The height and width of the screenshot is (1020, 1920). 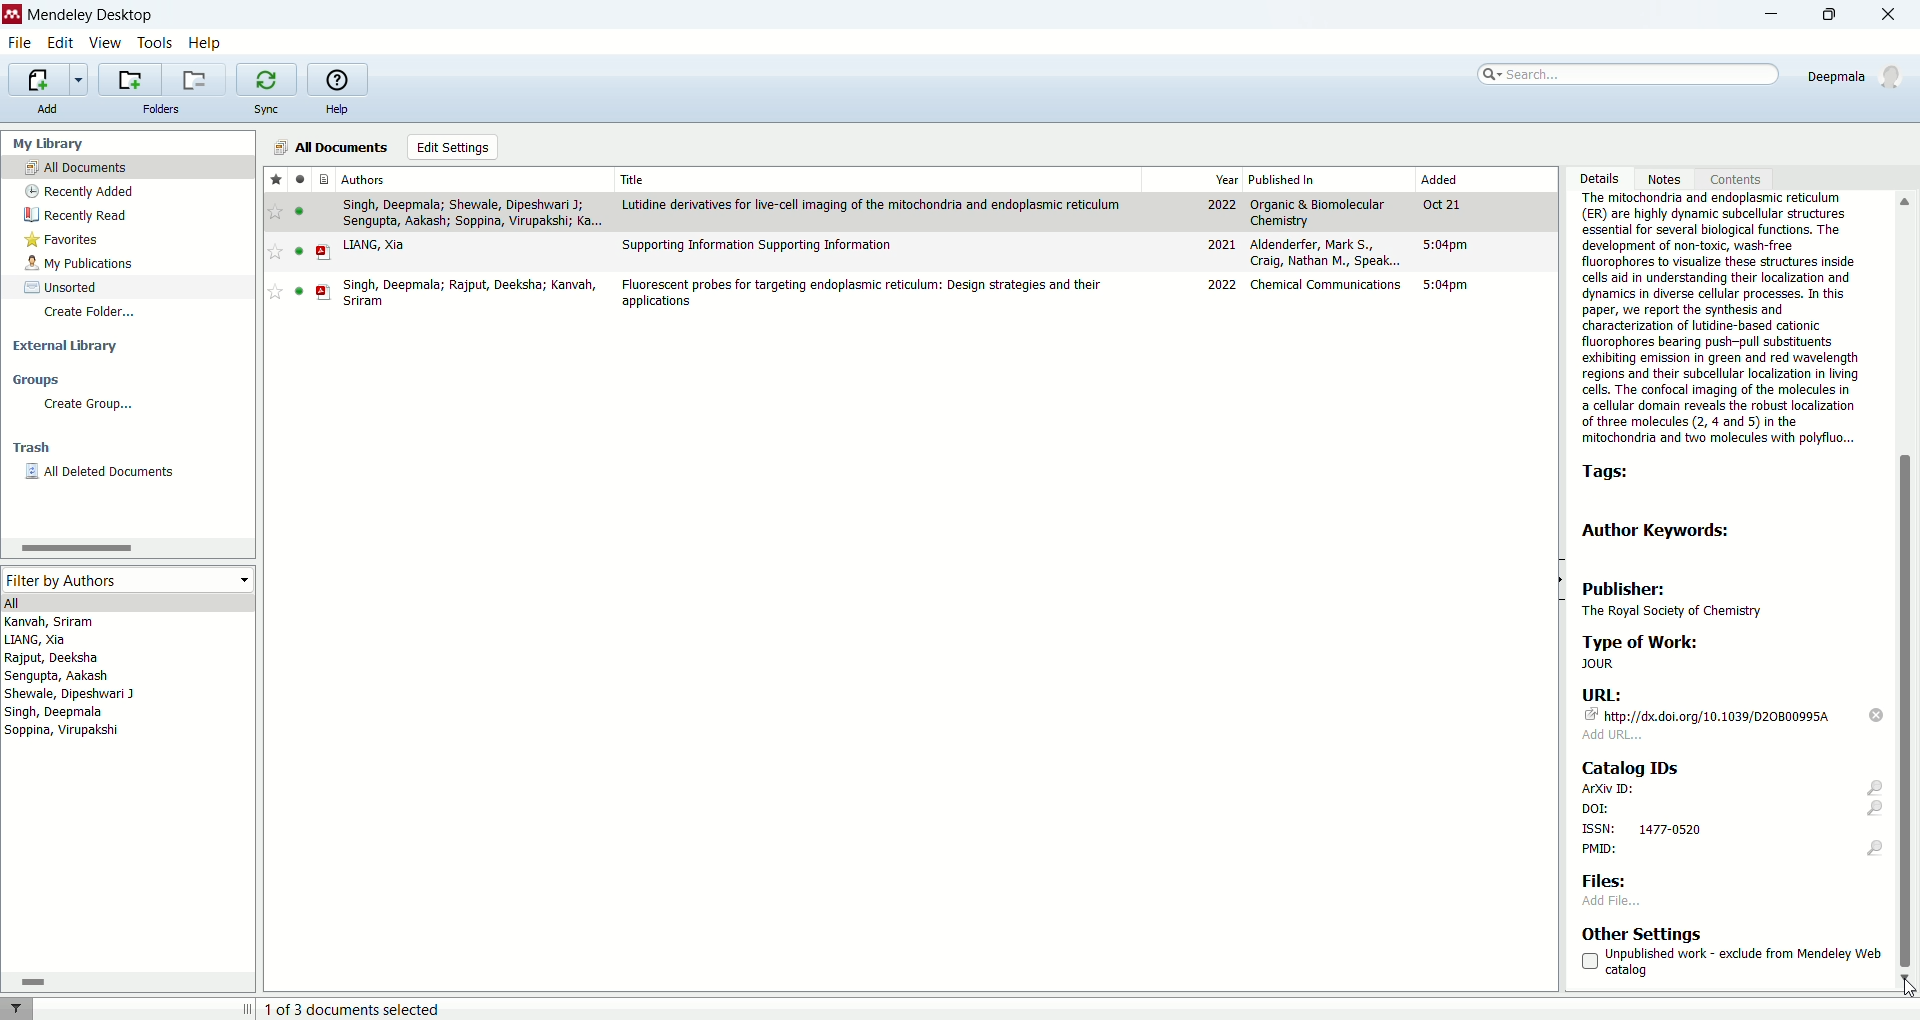 I want to click on details, so click(x=1598, y=179).